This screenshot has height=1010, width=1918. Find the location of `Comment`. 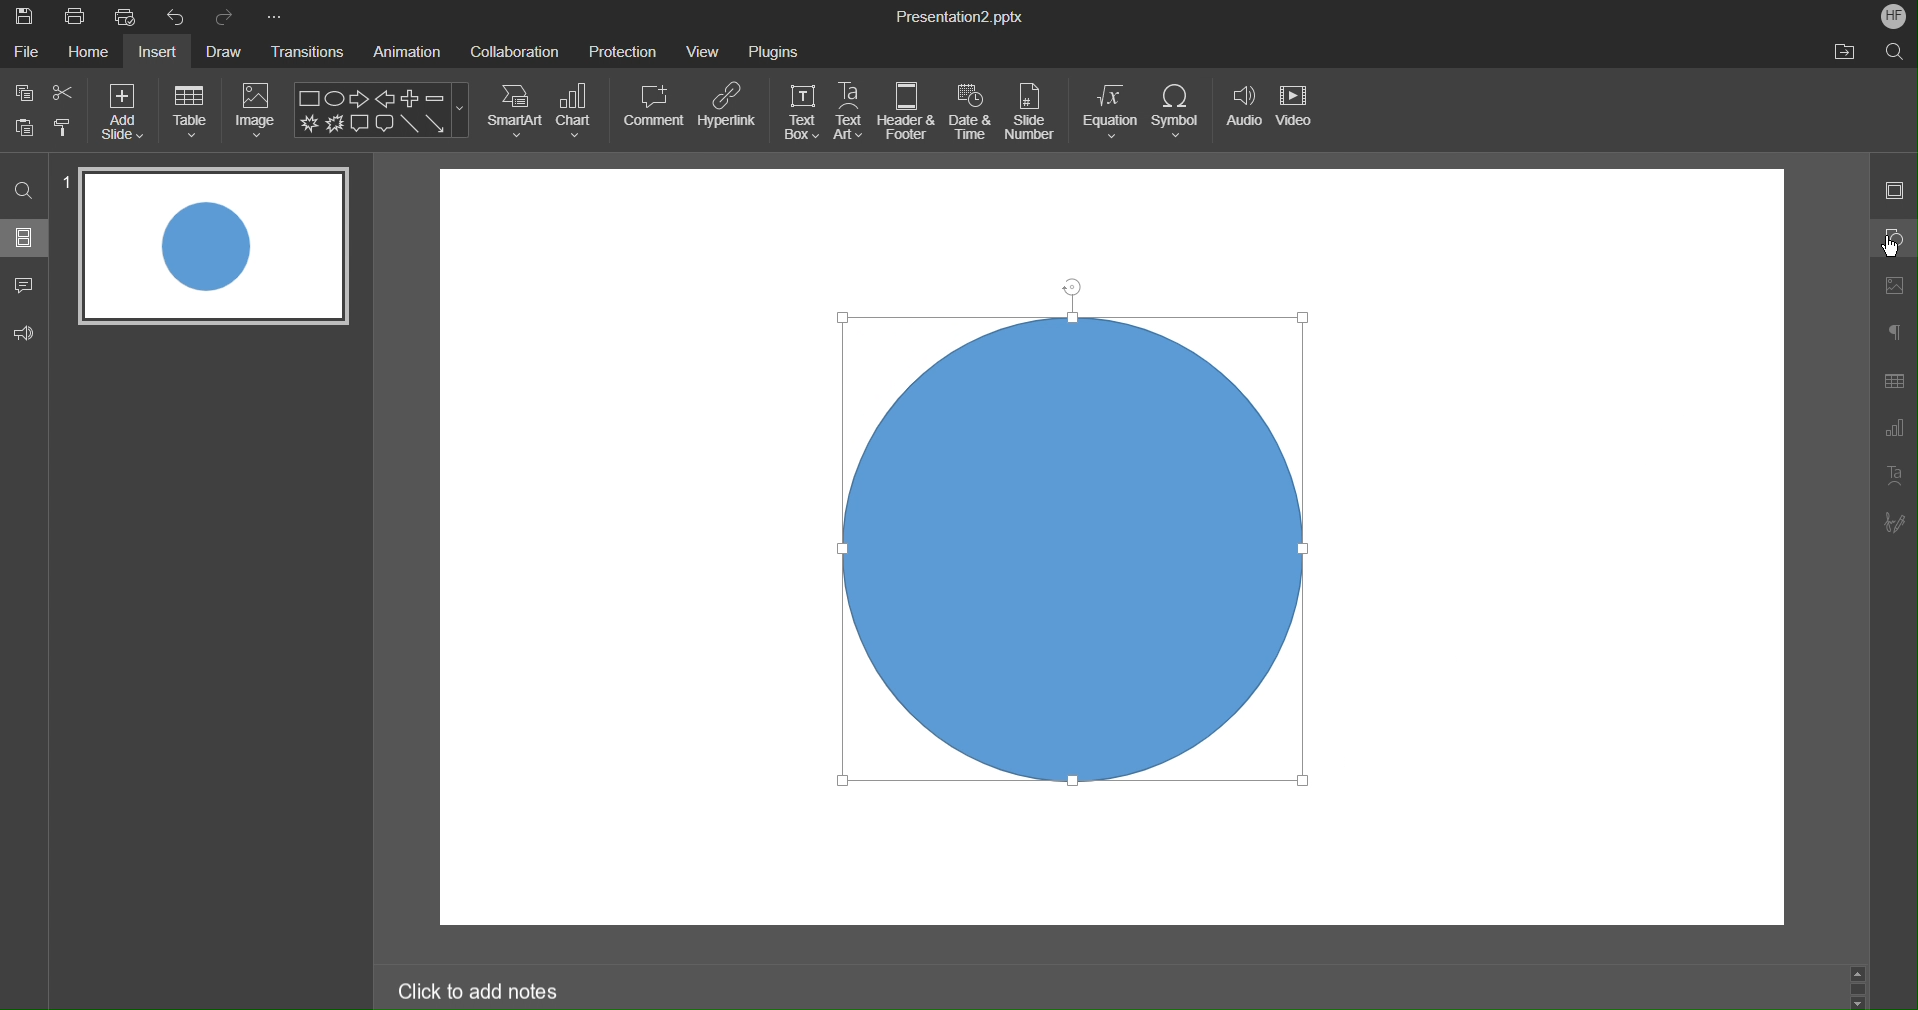

Comment is located at coordinates (654, 105).